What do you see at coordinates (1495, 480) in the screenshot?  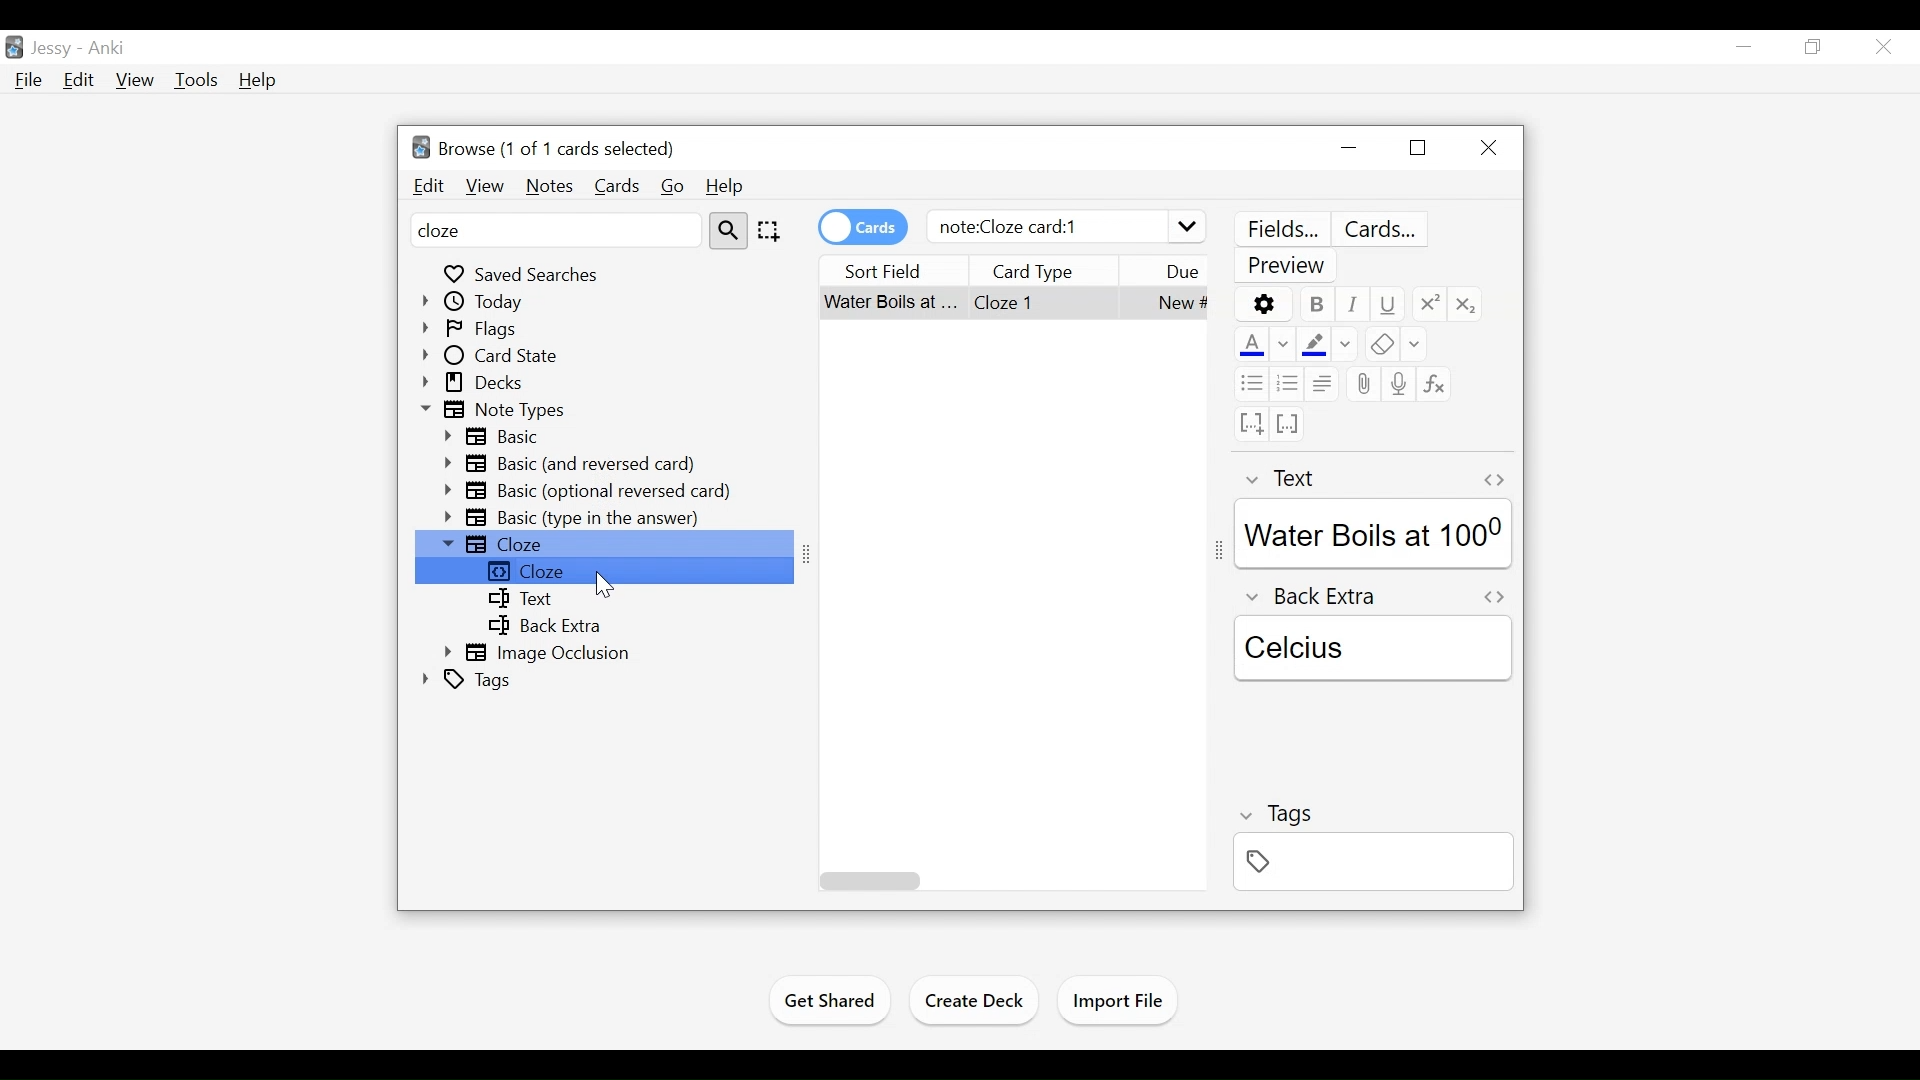 I see `Toggle HTML Editor` at bounding box center [1495, 480].